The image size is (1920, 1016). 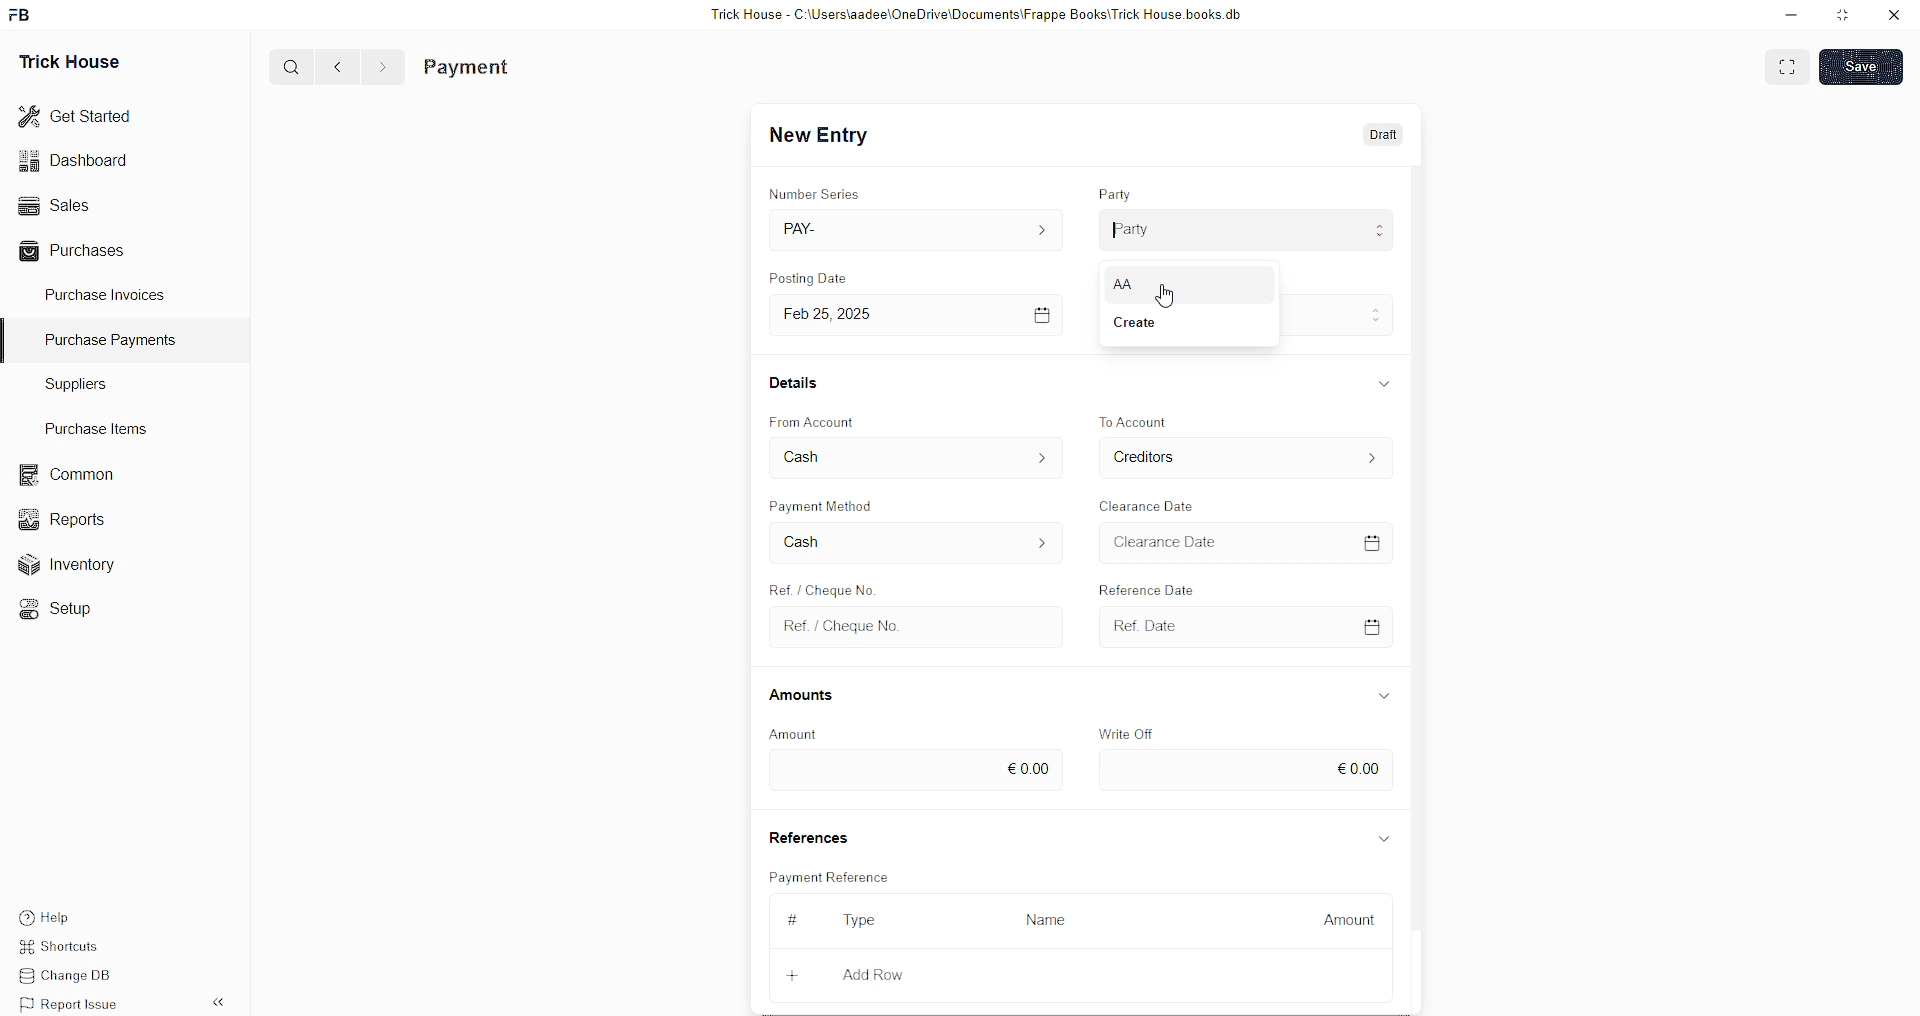 I want to click on Posting Date, so click(x=821, y=280).